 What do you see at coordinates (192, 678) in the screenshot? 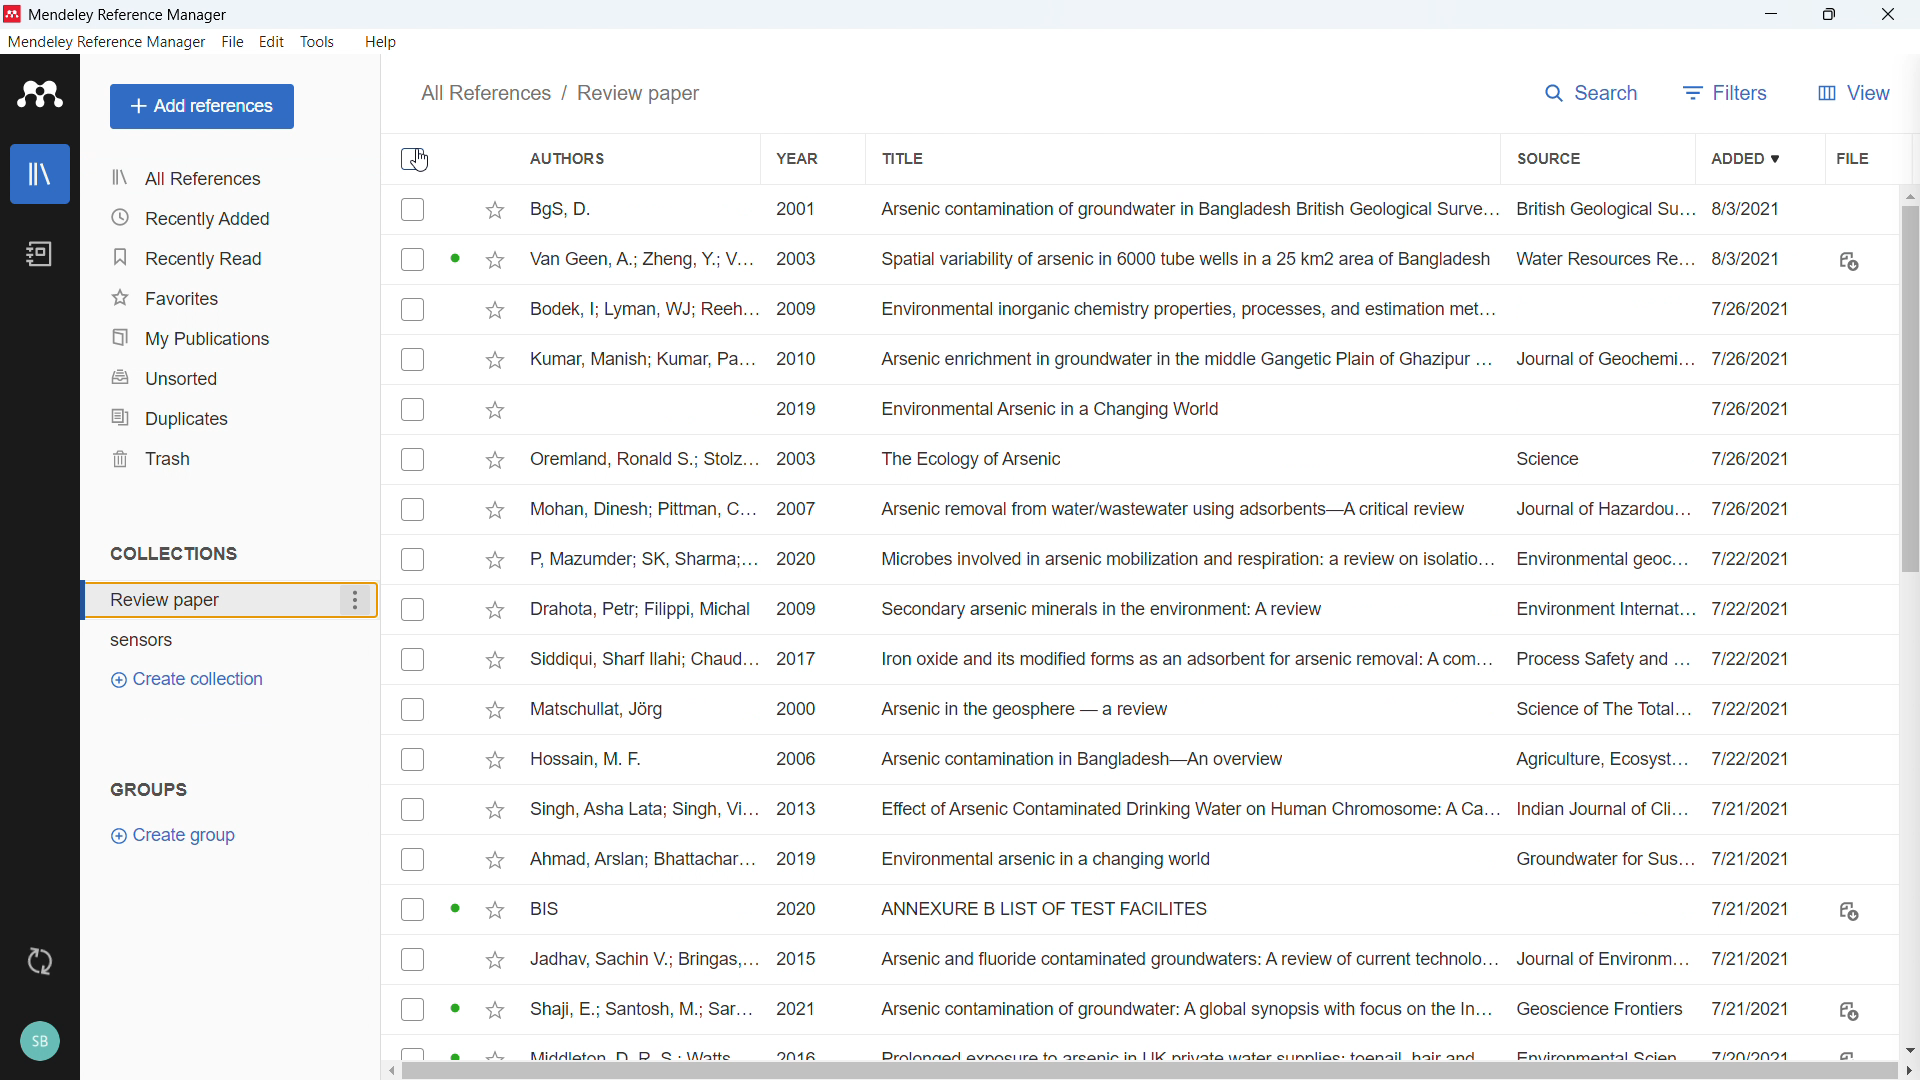
I see `Create collection ` at bounding box center [192, 678].